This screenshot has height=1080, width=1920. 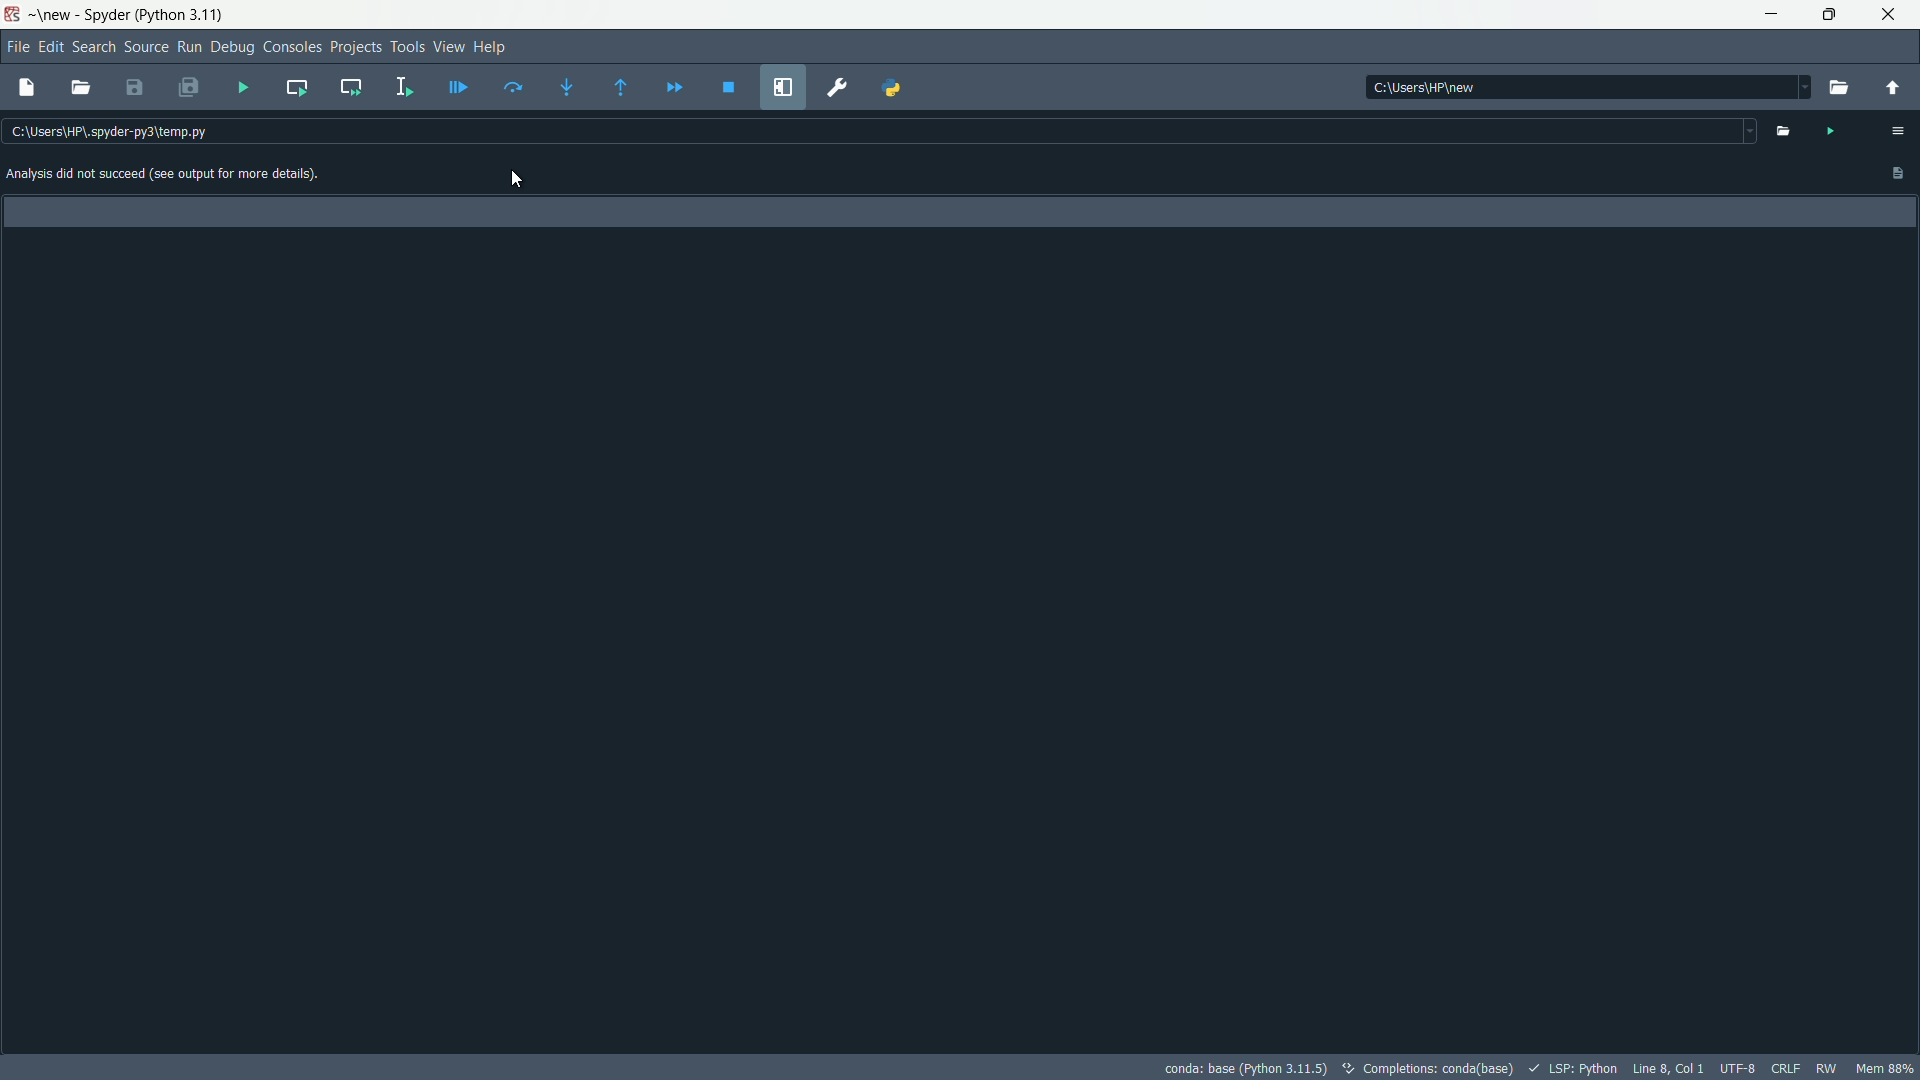 I want to click on run file, so click(x=1833, y=130).